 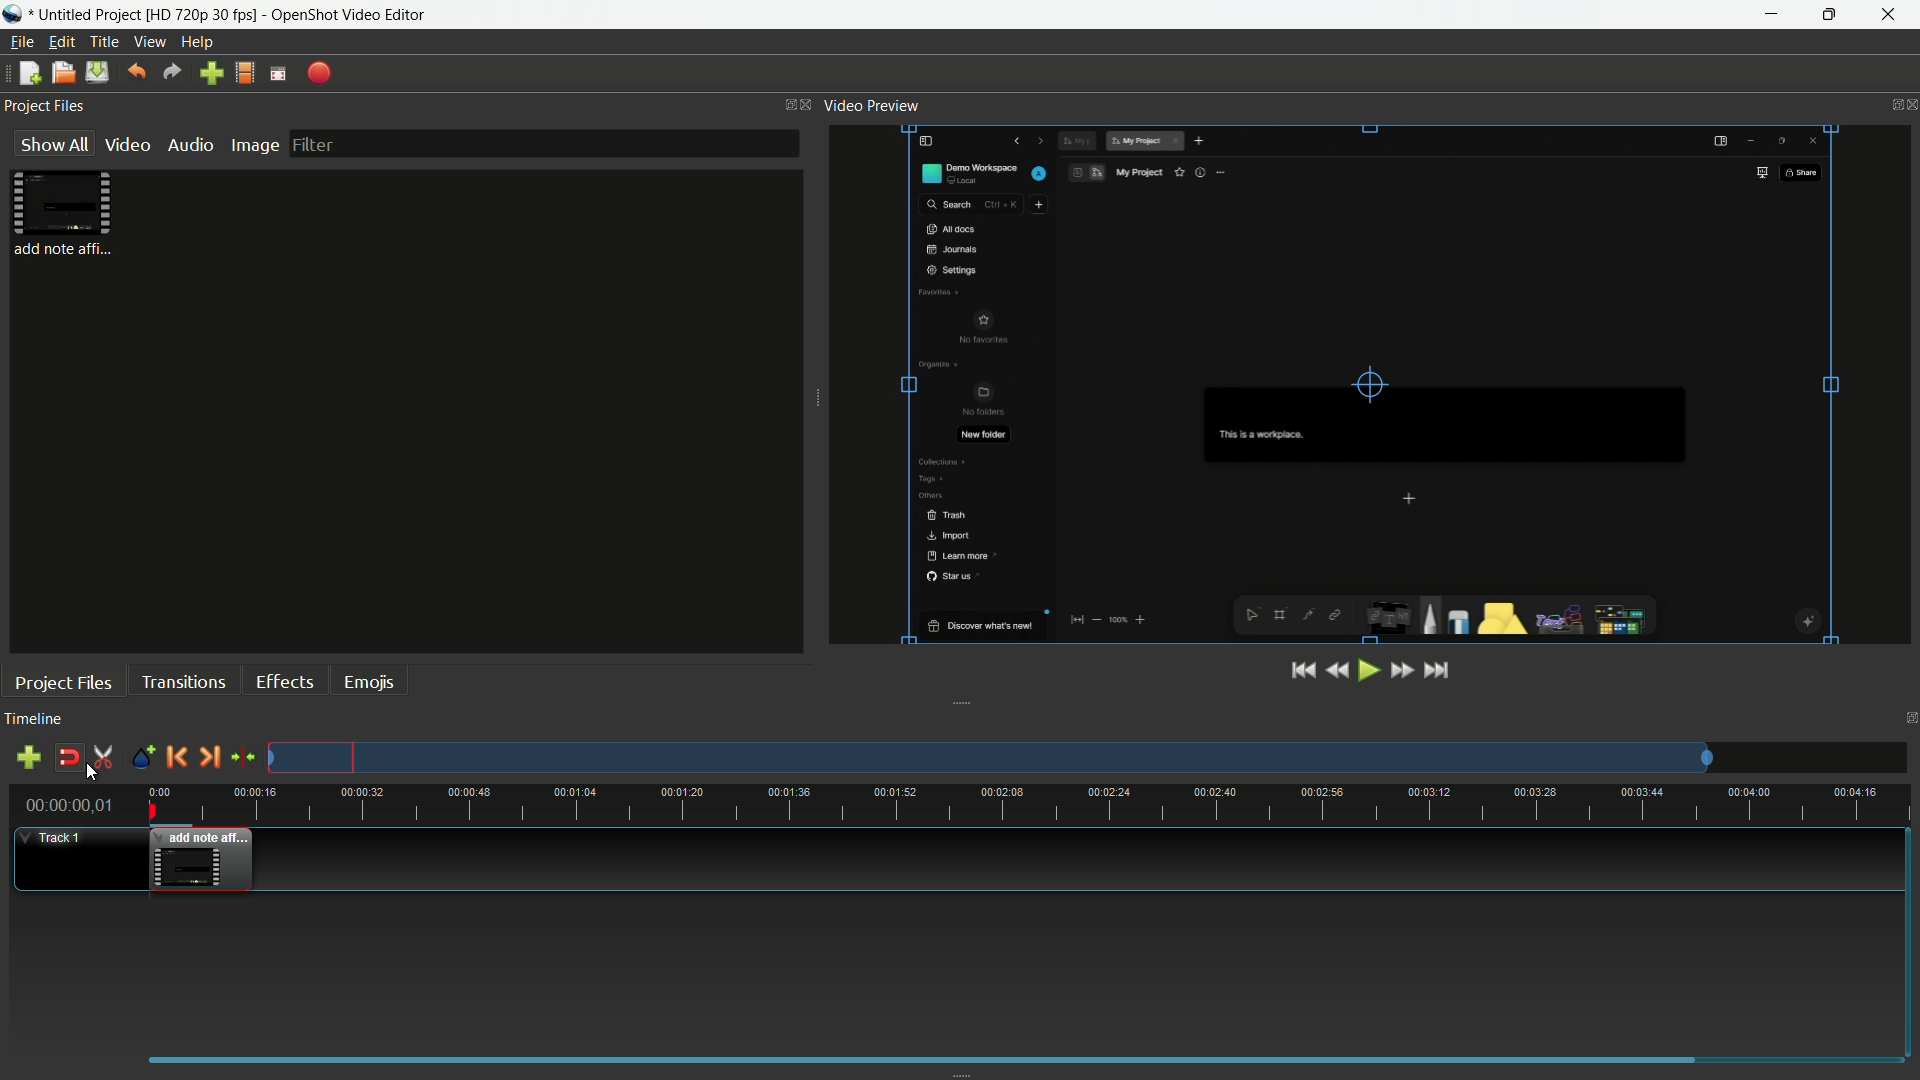 What do you see at coordinates (55, 838) in the screenshot?
I see `track1` at bounding box center [55, 838].